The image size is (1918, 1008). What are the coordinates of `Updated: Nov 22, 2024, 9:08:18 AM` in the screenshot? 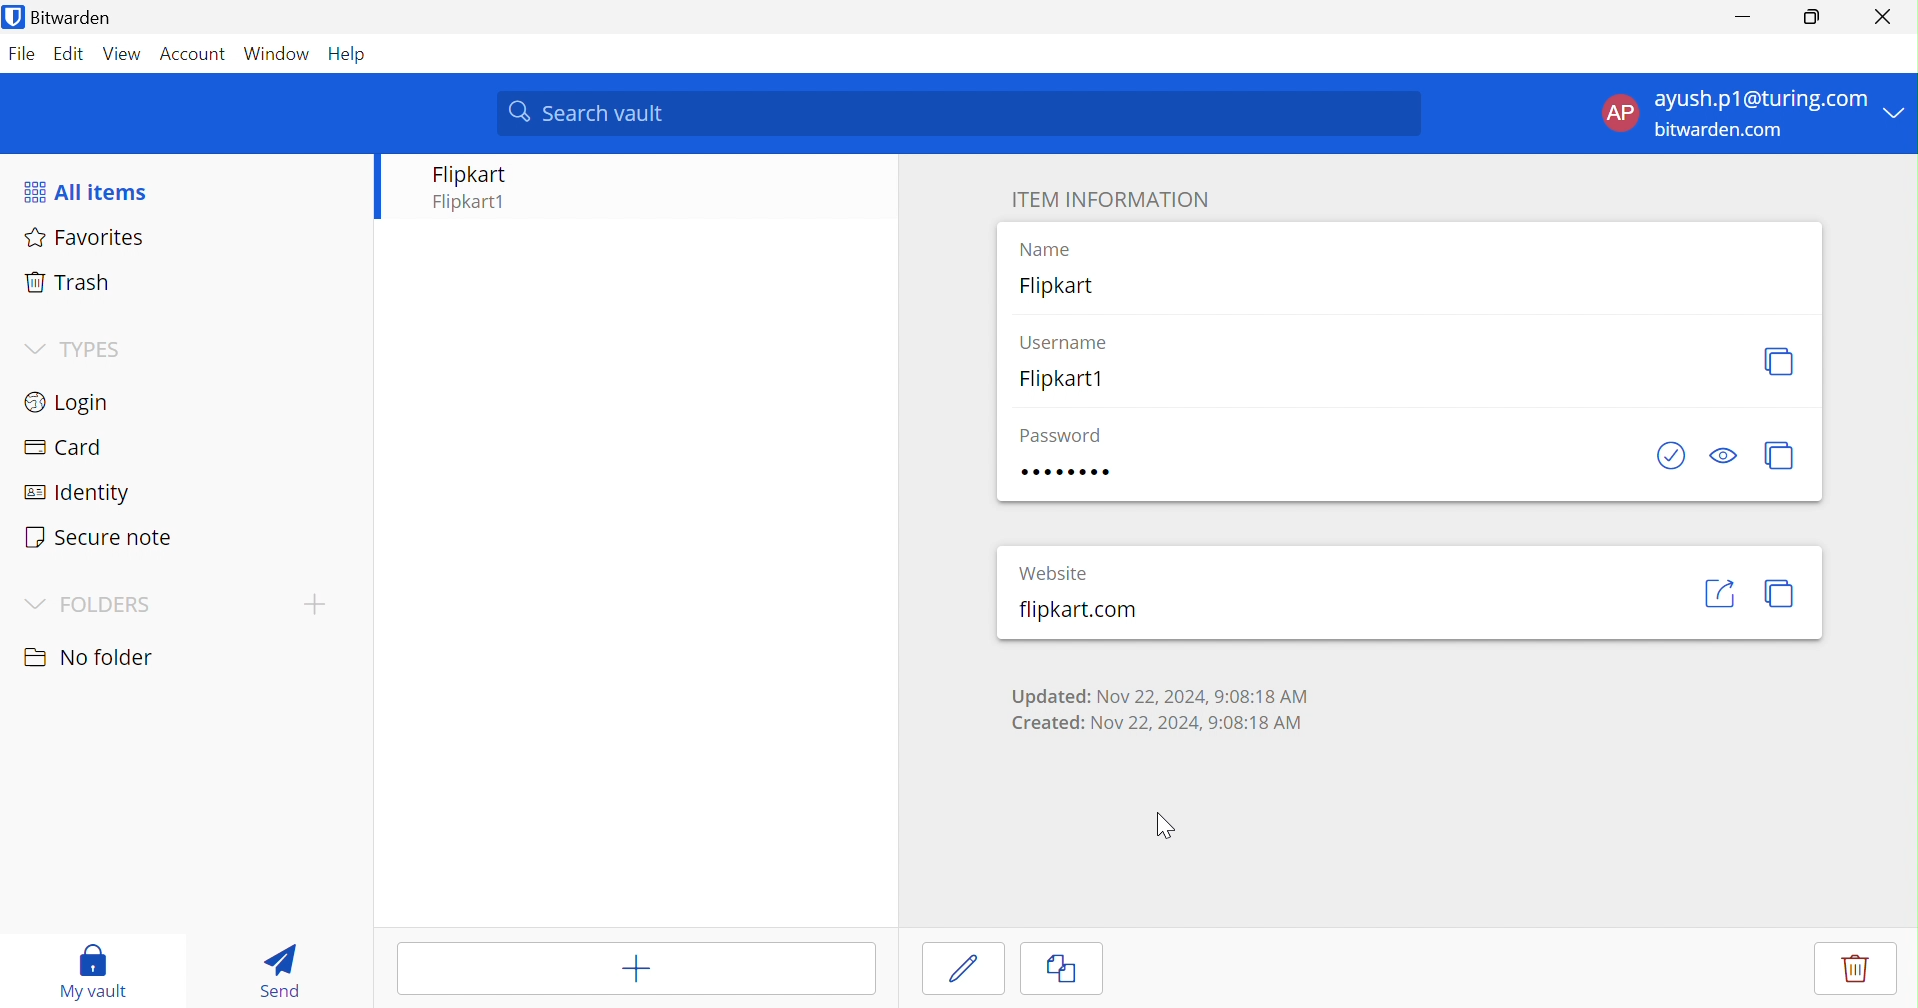 It's located at (1161, 696).